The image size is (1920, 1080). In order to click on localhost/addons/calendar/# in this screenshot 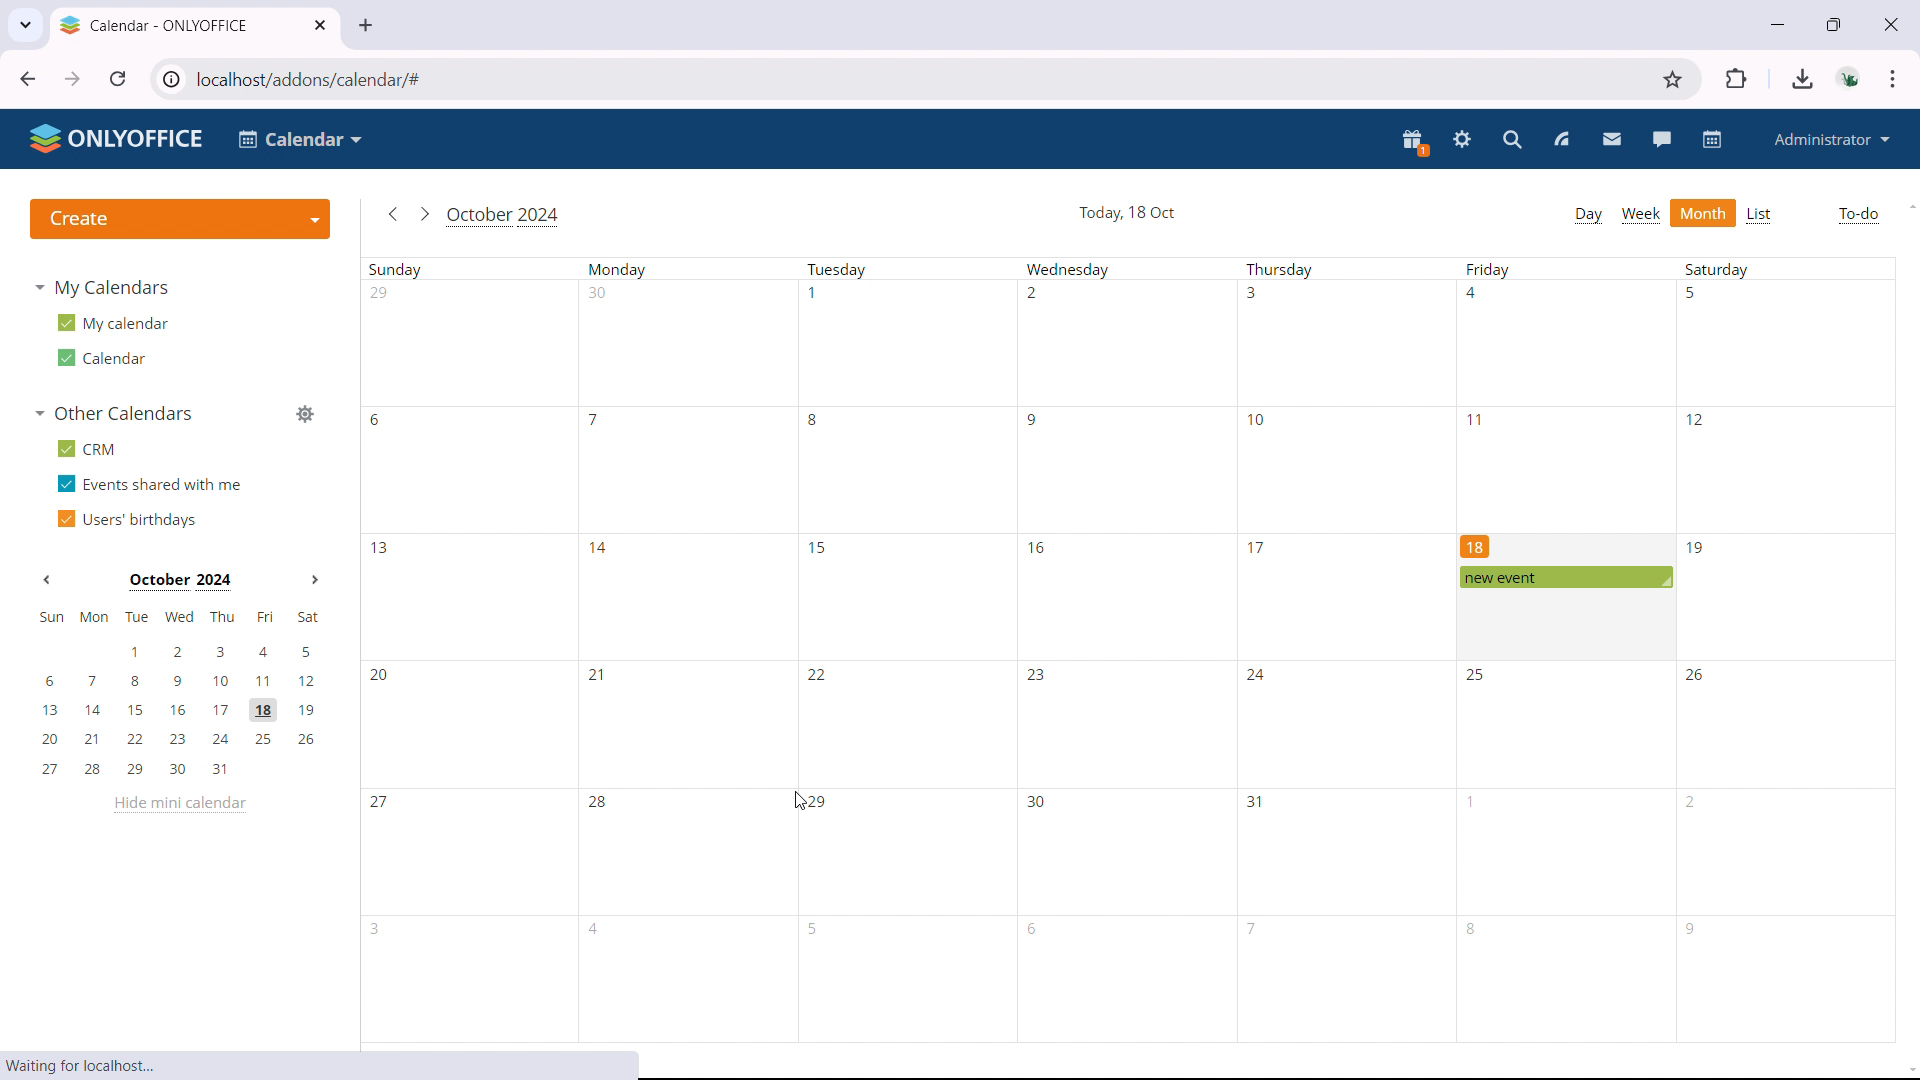, I will do `click(326, 79)`.